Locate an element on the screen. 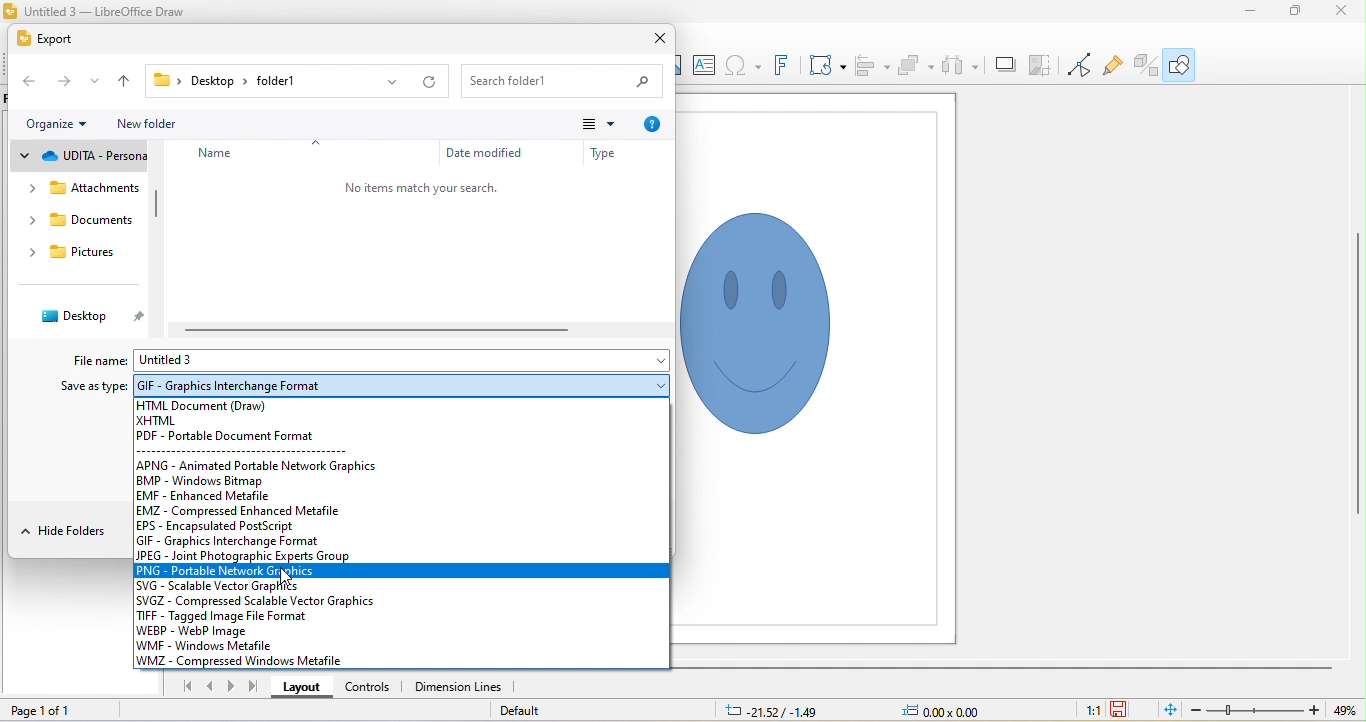  maximize is located at coordinates (1293, 11).